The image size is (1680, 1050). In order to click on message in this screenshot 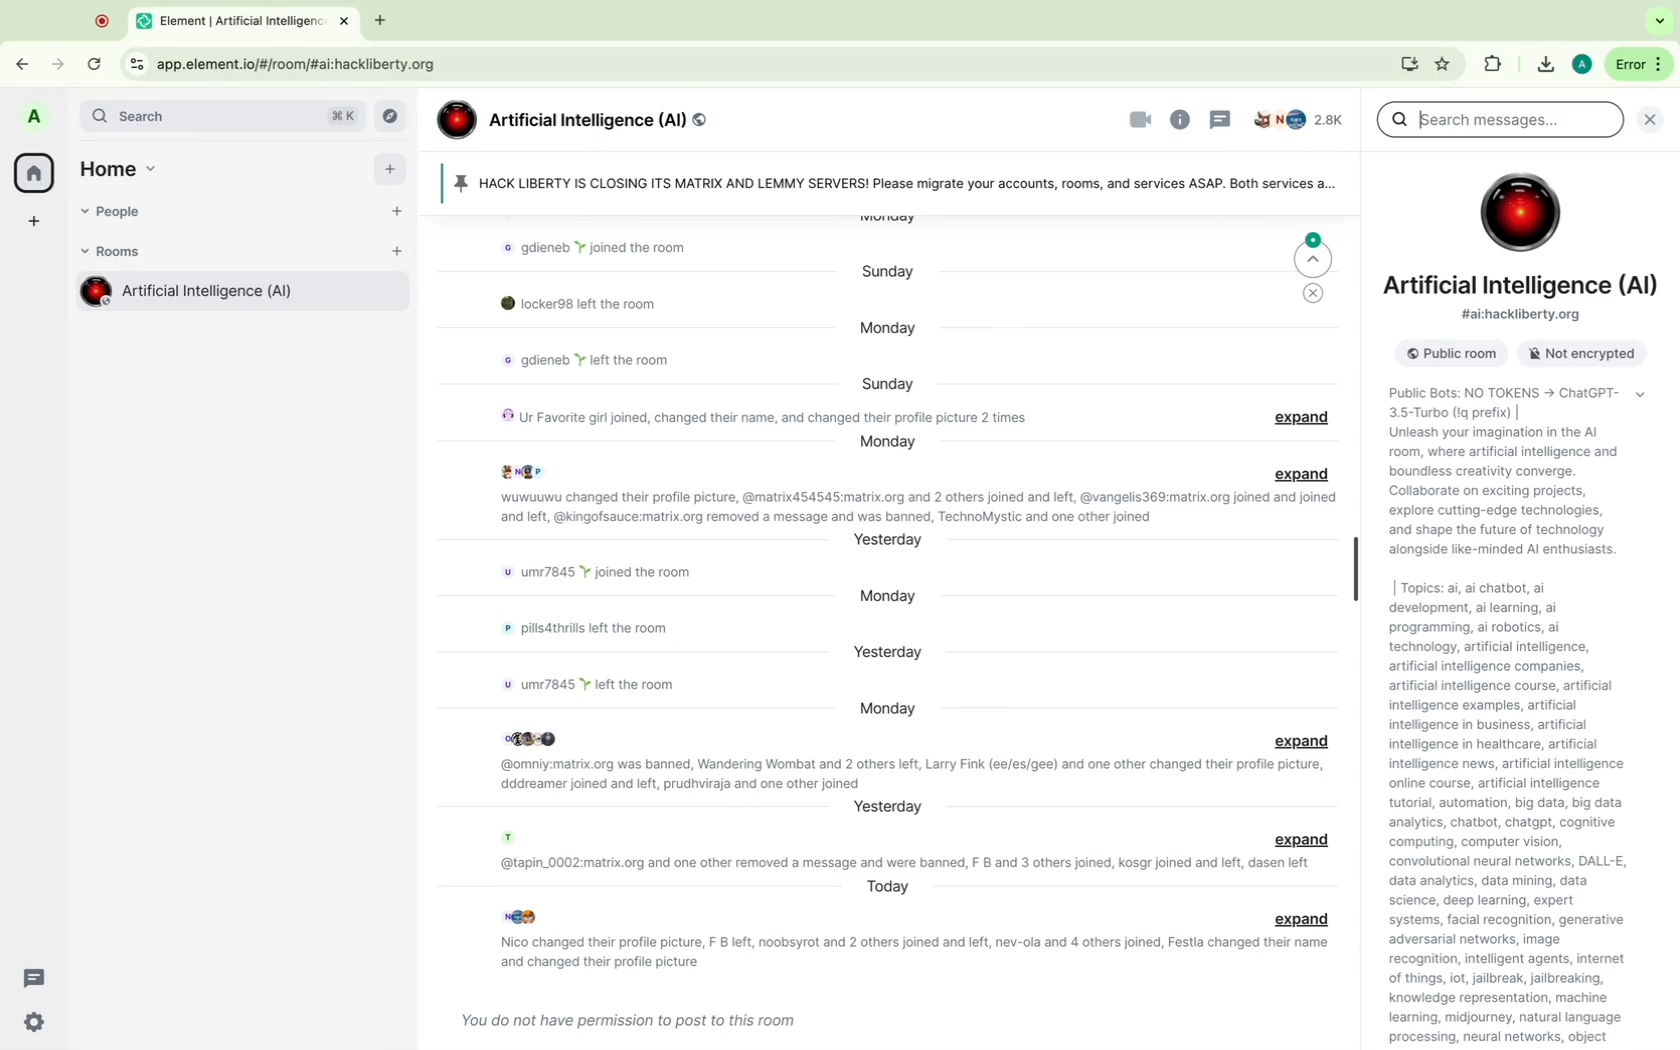, I will do `click(602, 246)`.